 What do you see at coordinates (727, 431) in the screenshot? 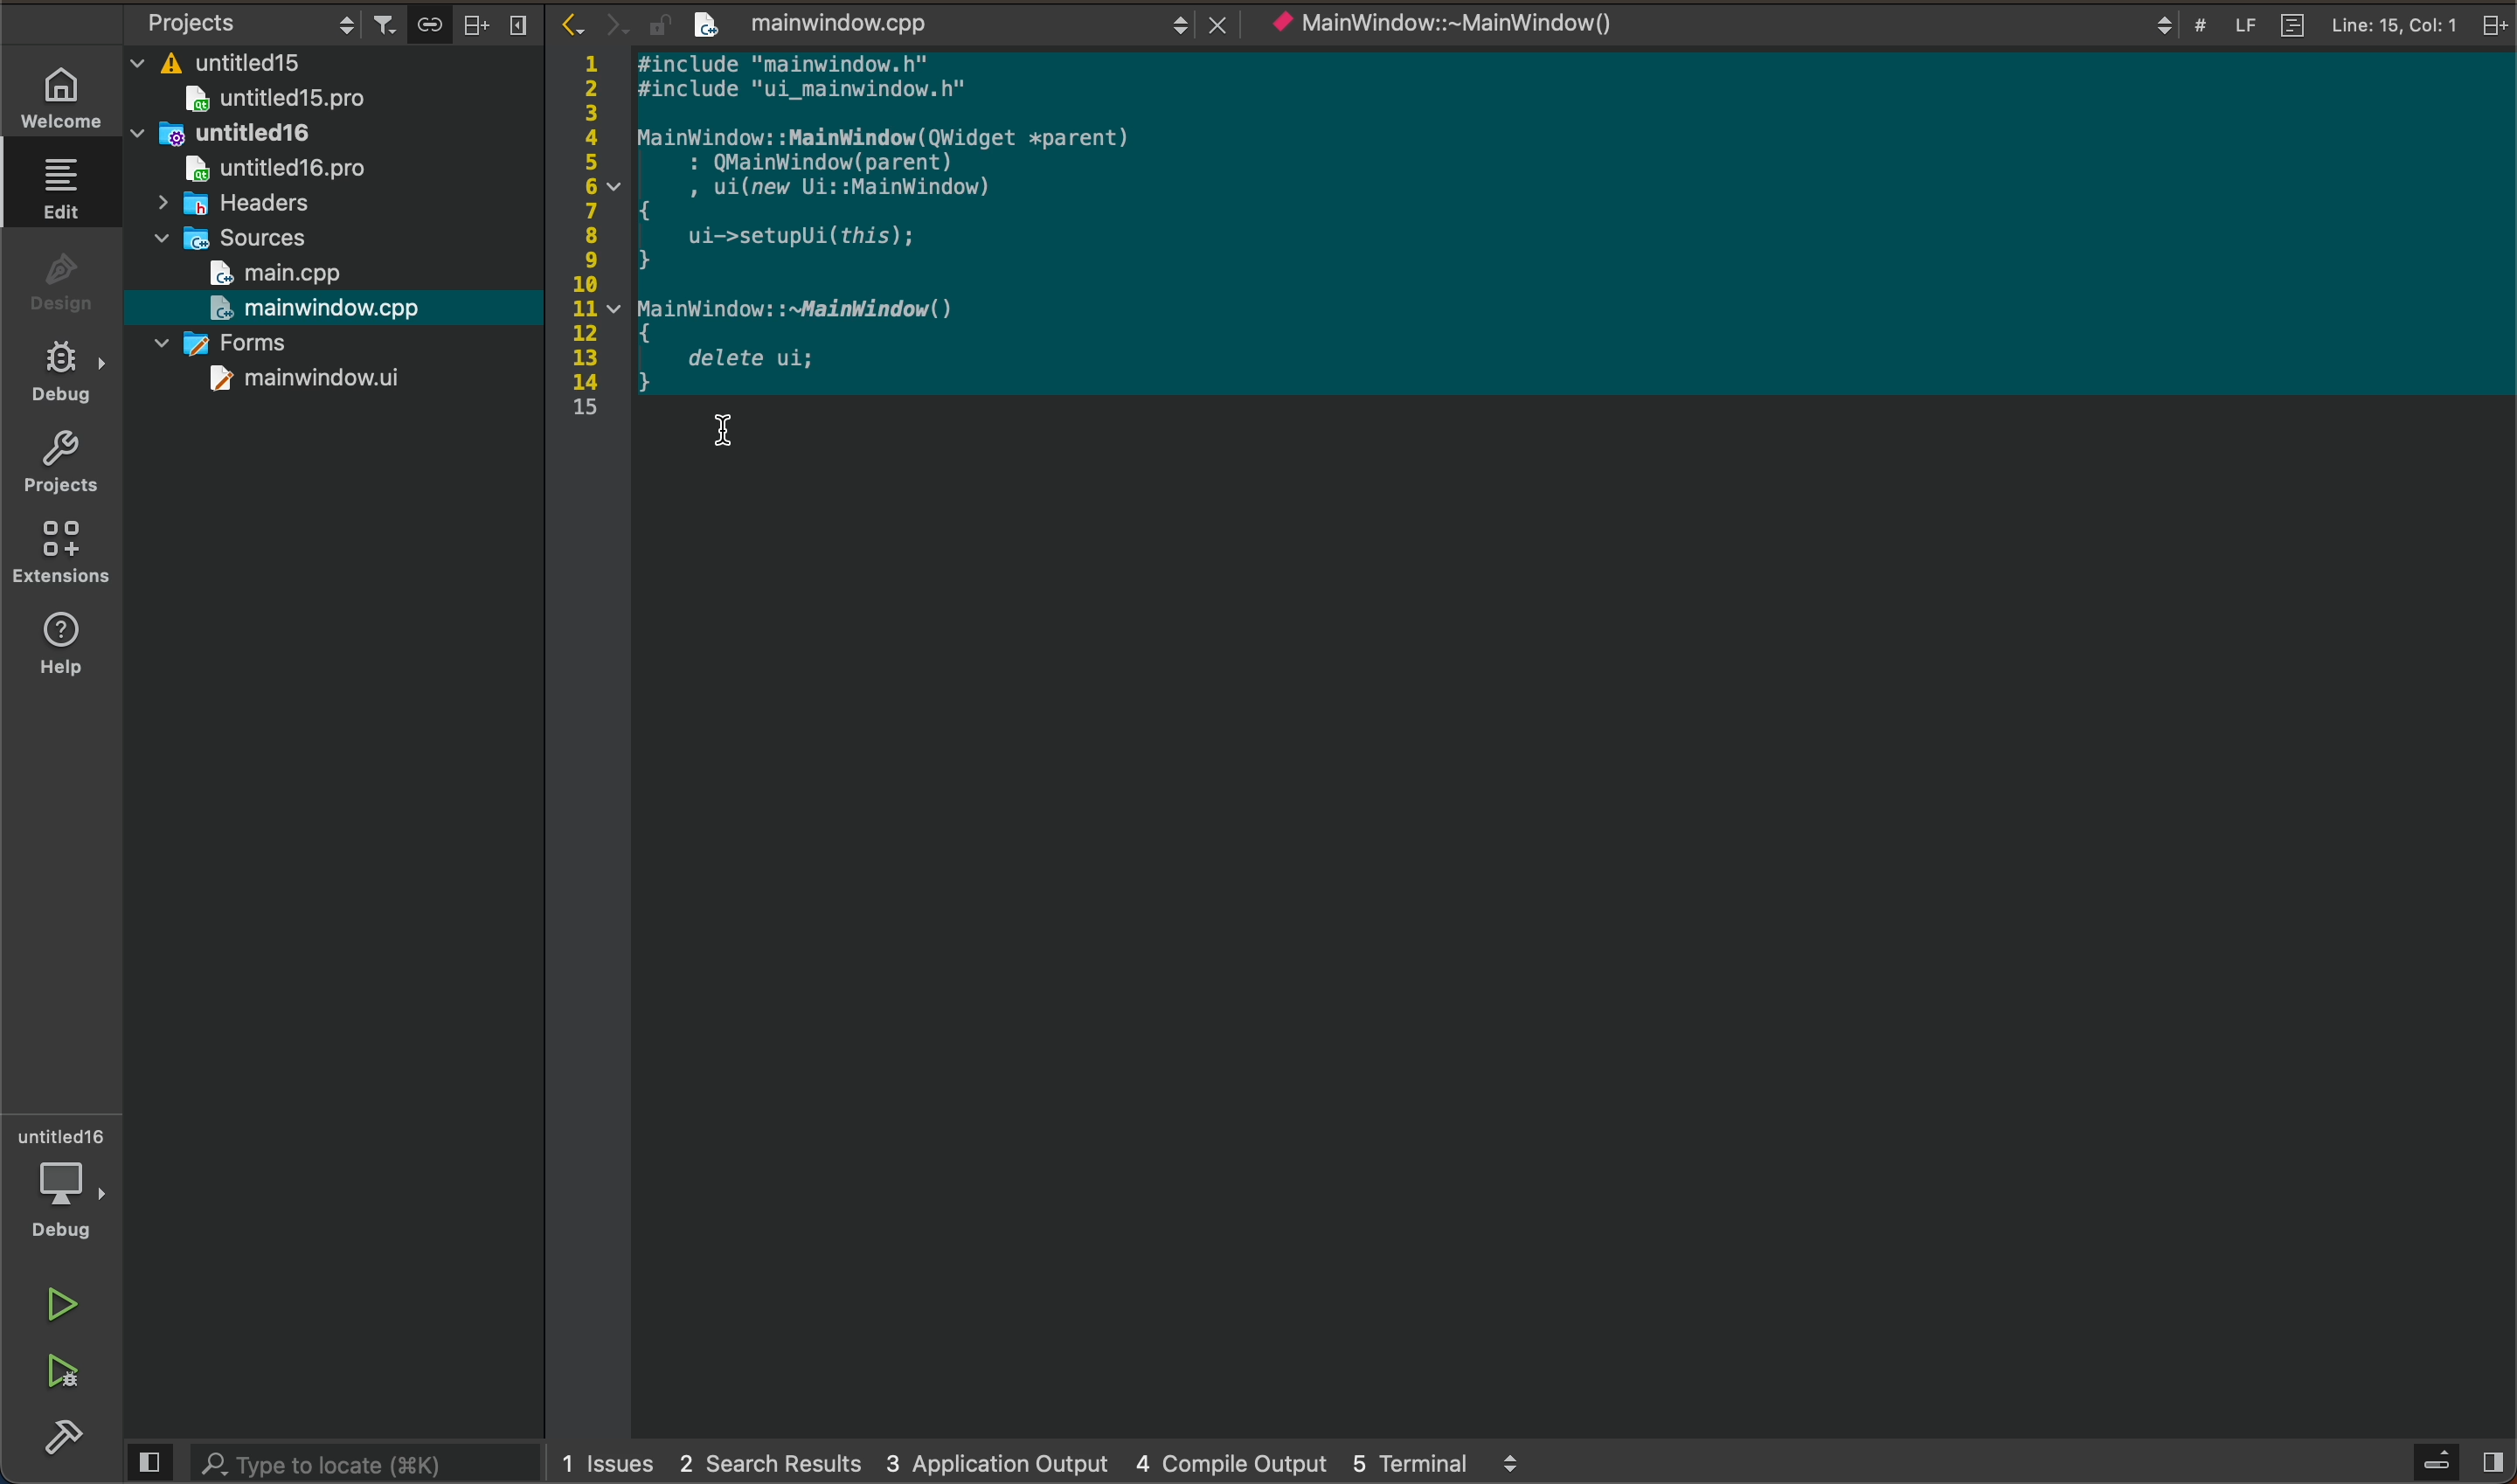
I see `cursor` at bounding box center [727, 431].